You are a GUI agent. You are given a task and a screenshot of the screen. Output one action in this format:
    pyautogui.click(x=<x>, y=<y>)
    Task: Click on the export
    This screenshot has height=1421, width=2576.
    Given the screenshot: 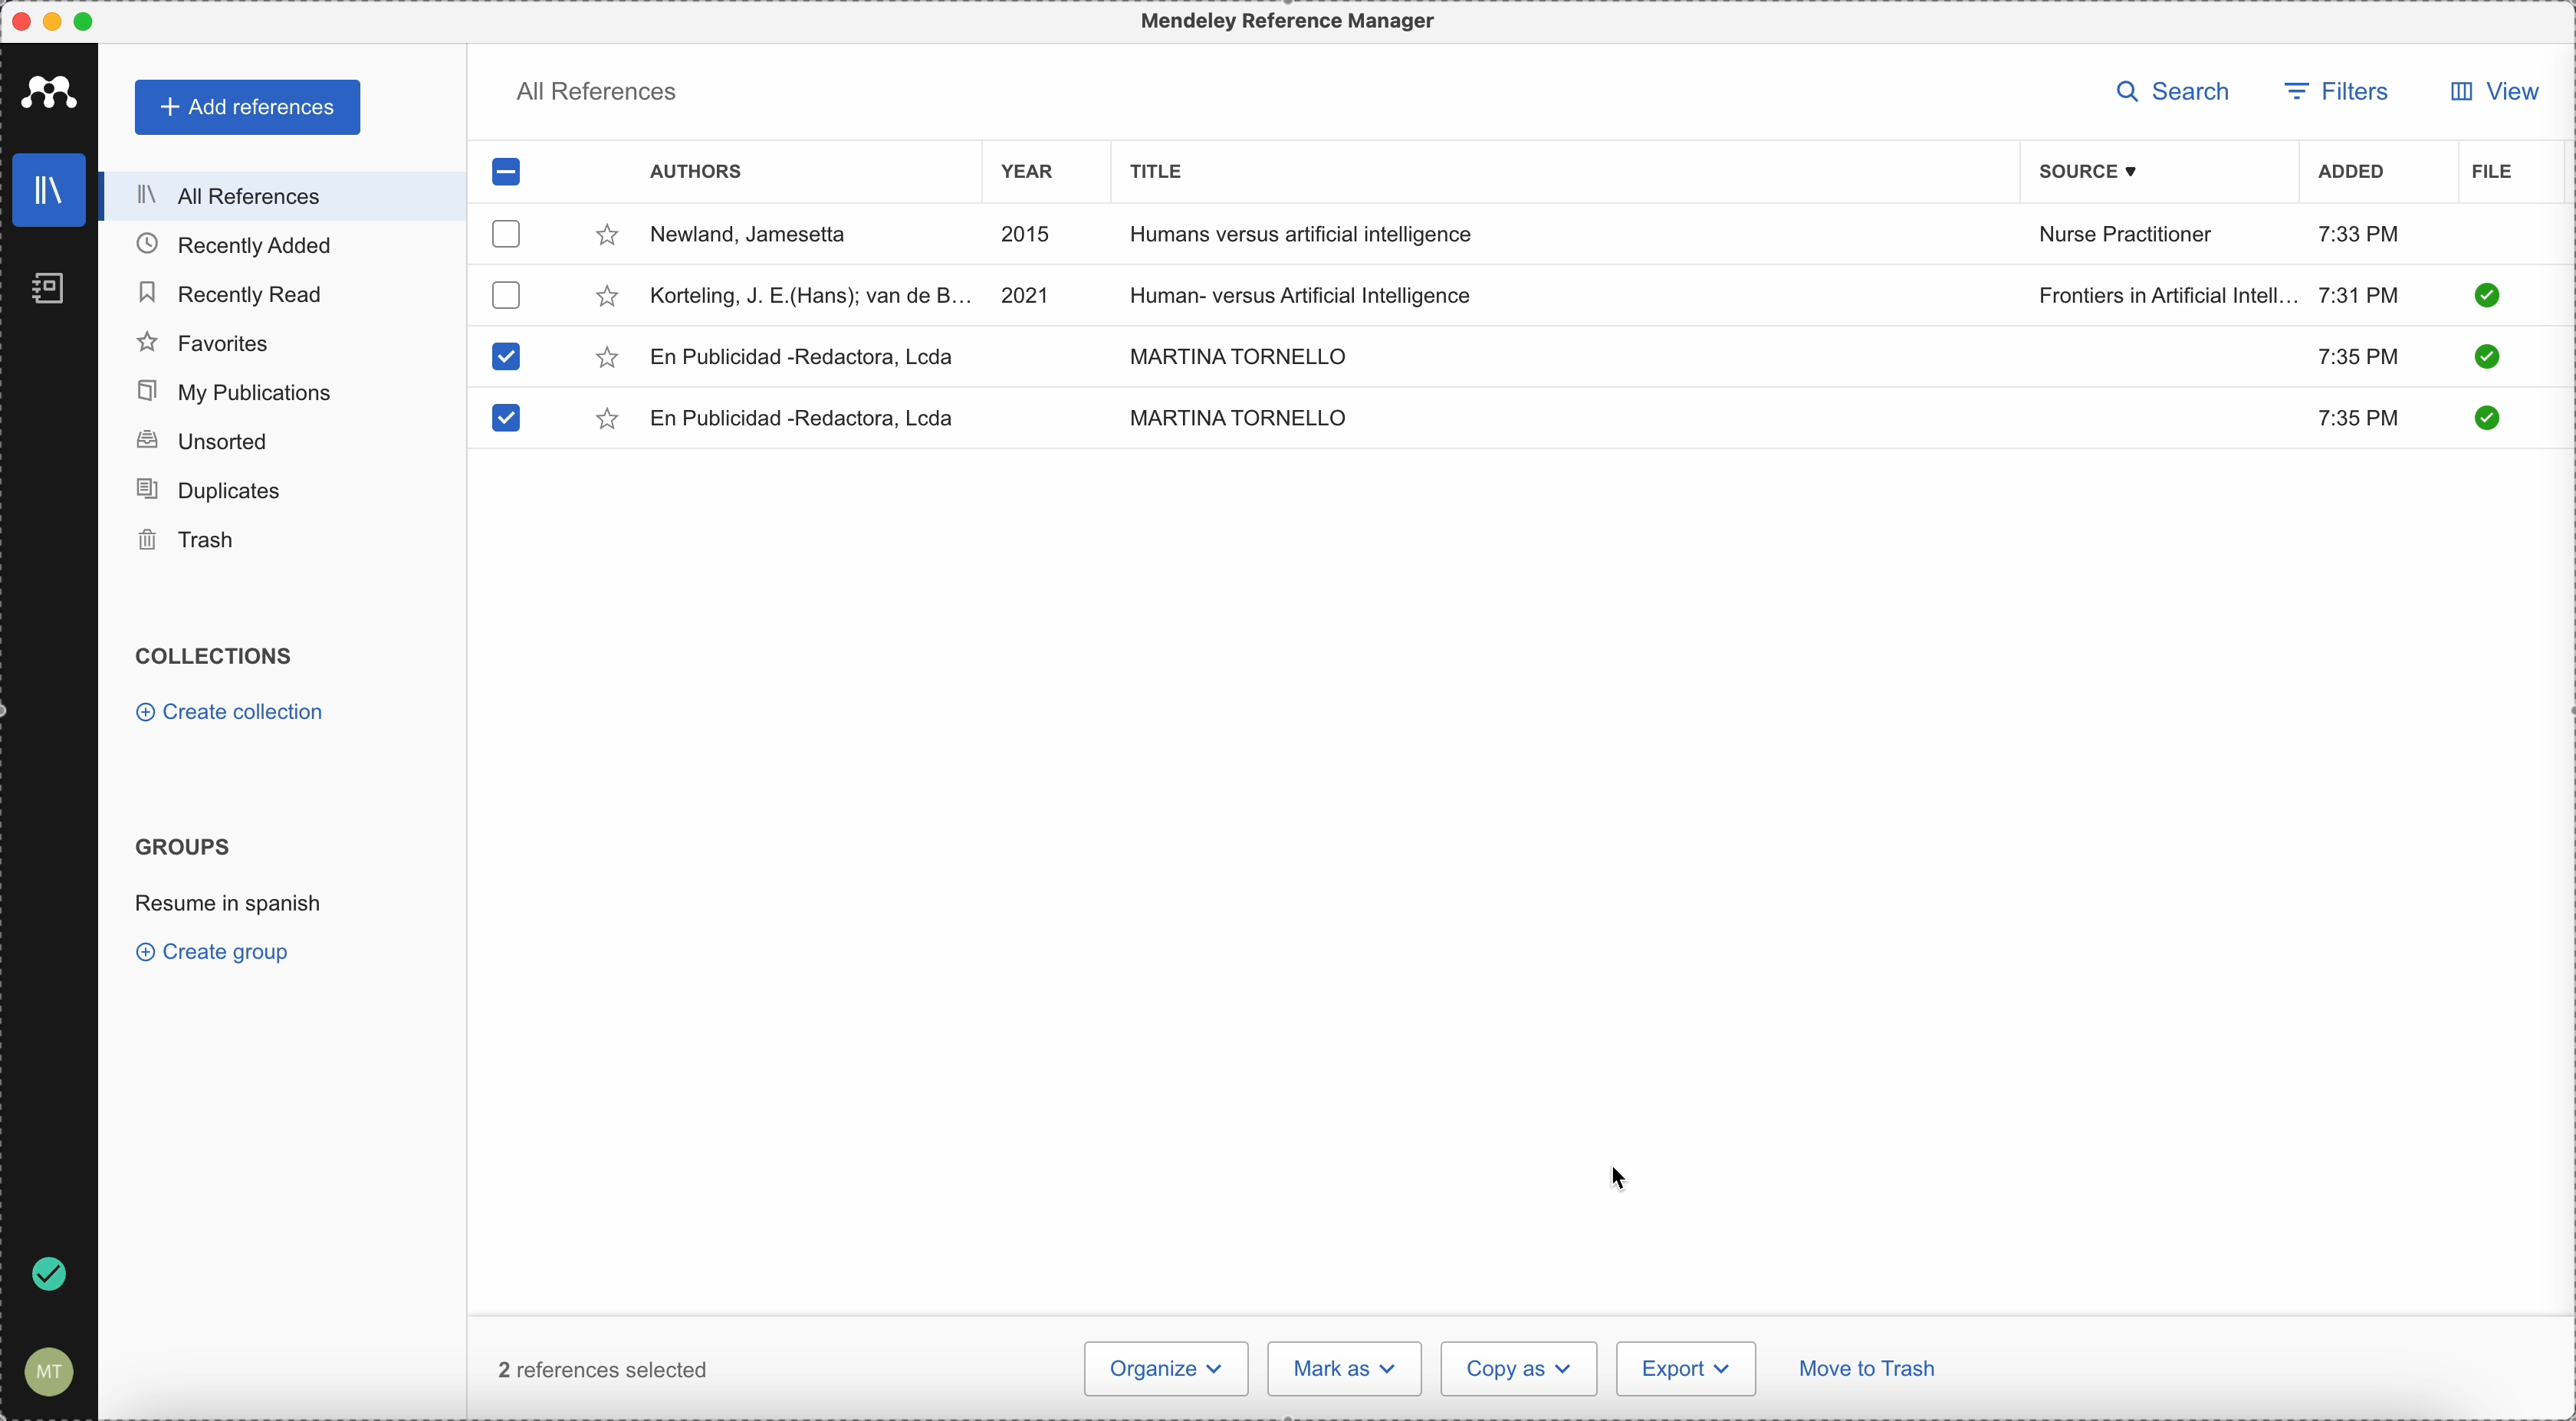 What is the action you would take?
    pyautogui.click(x=1686, y=1368)
    